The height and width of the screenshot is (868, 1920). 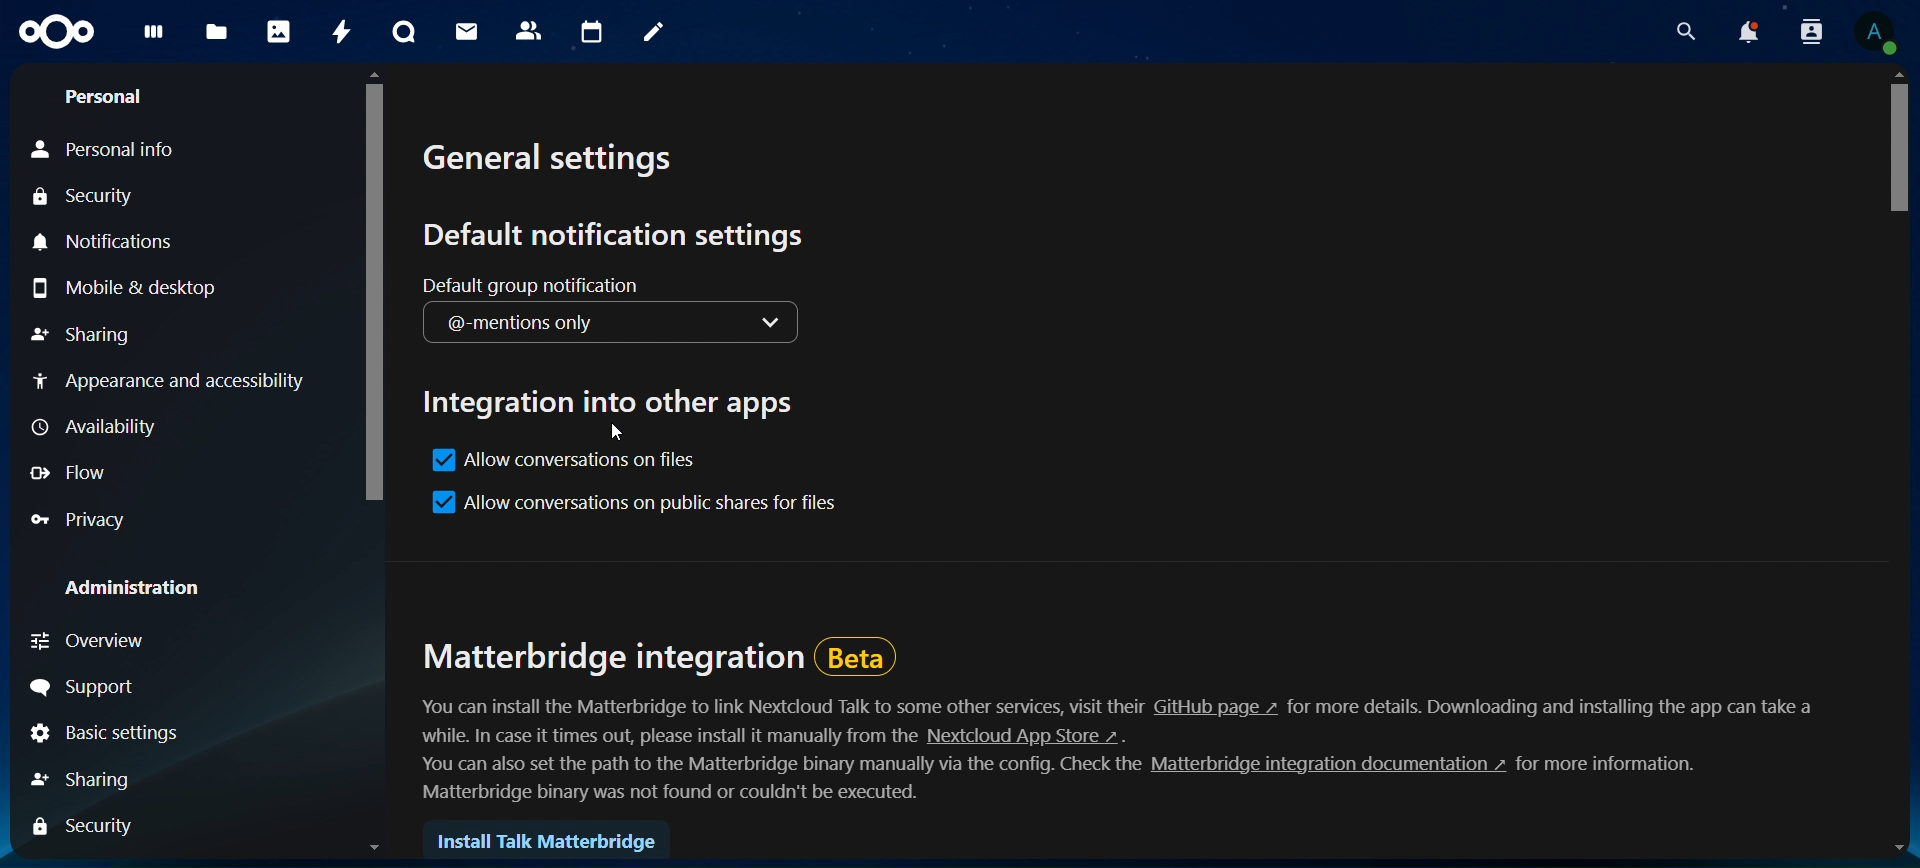 What do you see at coordinates (1902, 463) in the screenshot?
I see `scroll bar` at bounding box center [1902, 463].